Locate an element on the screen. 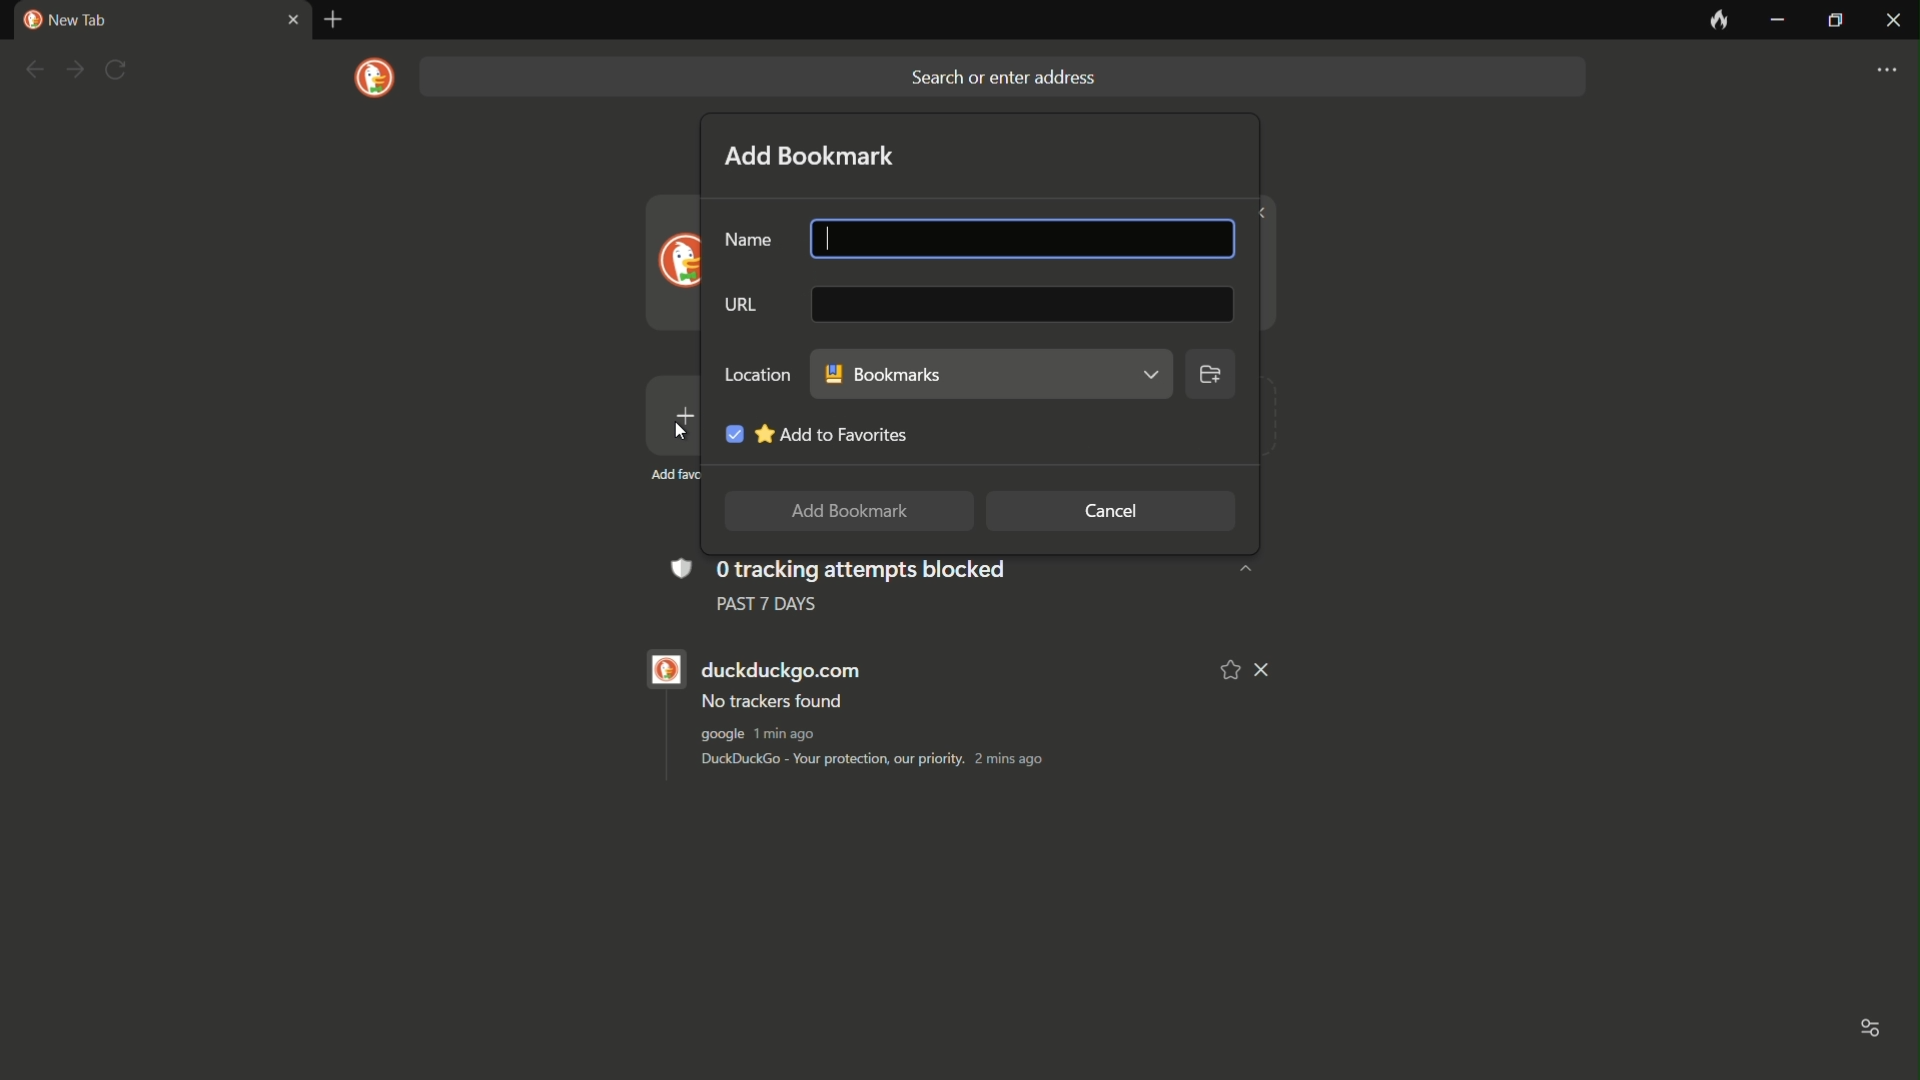 The height and width of the screenshot is (1080, 1920). remove from list is located at coordinates (1264, 670).